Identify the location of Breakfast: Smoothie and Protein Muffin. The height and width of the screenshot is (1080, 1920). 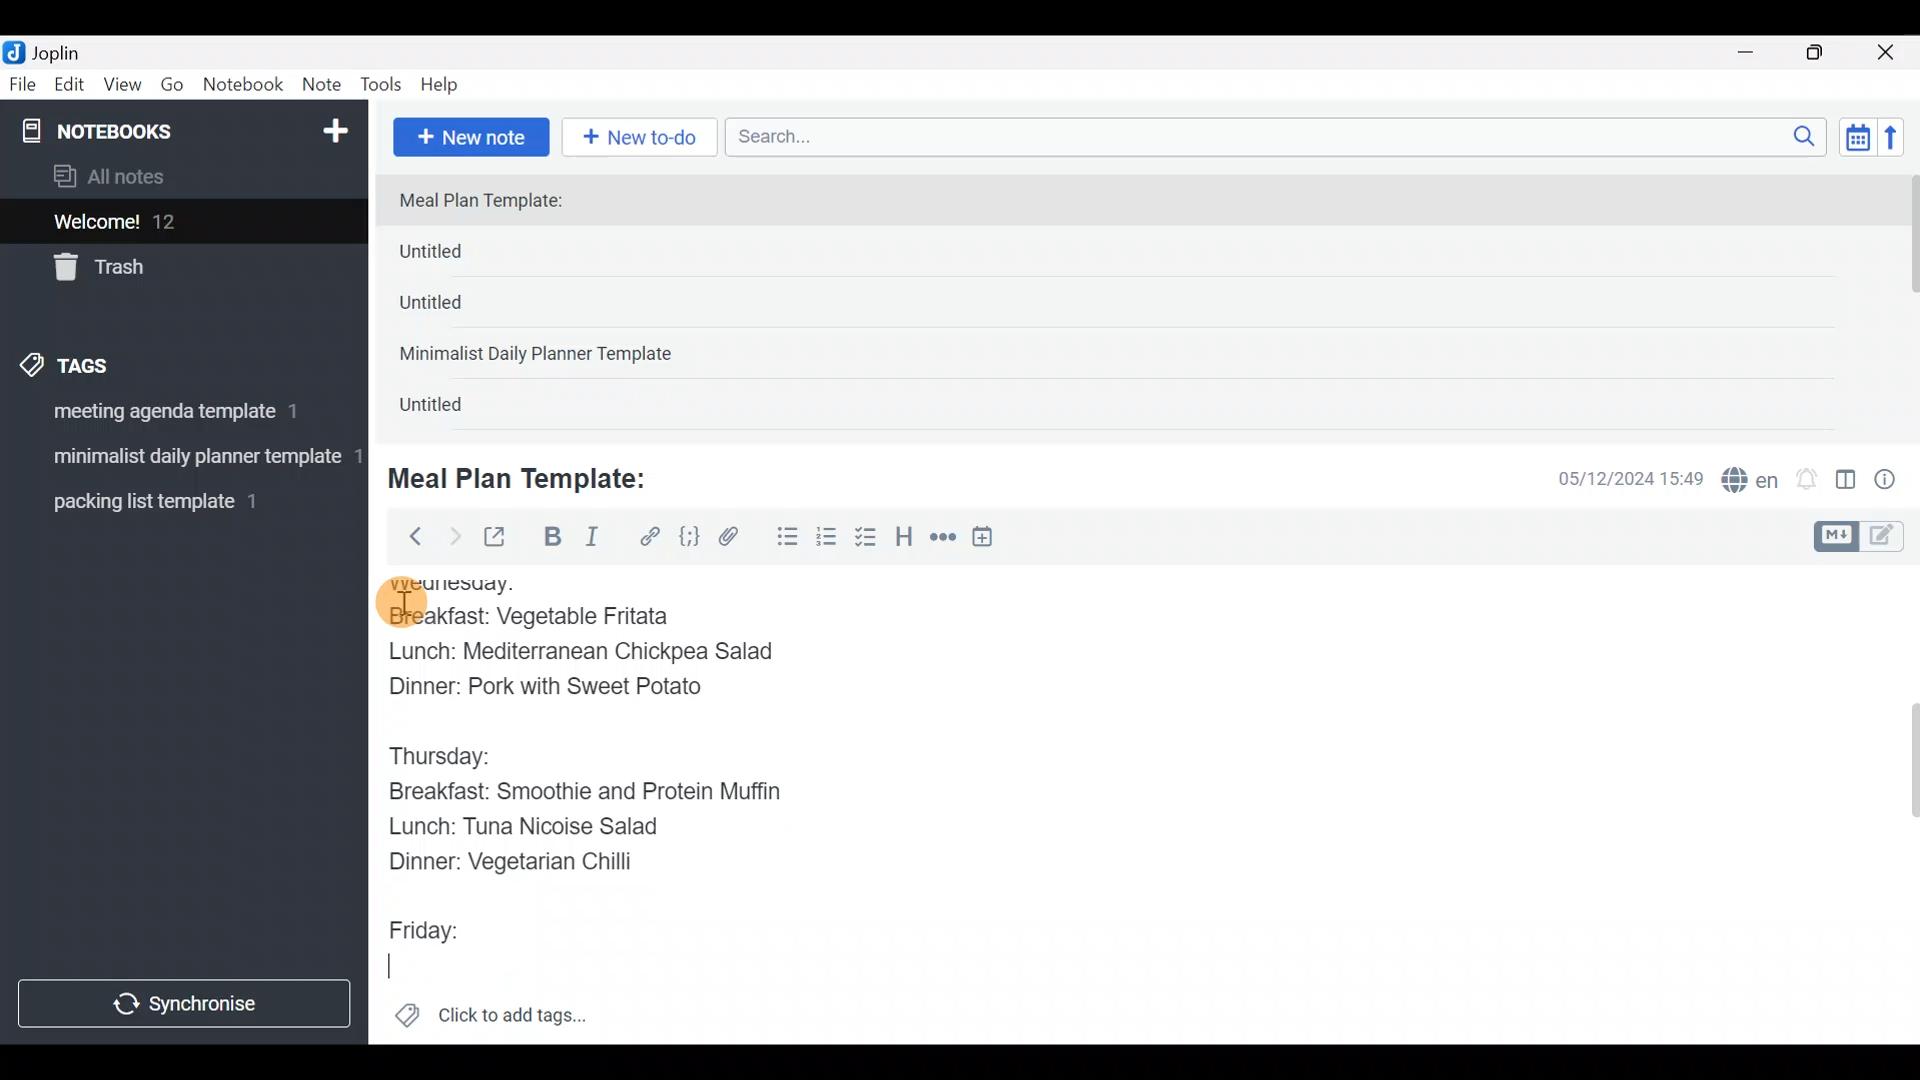
(584, 795).